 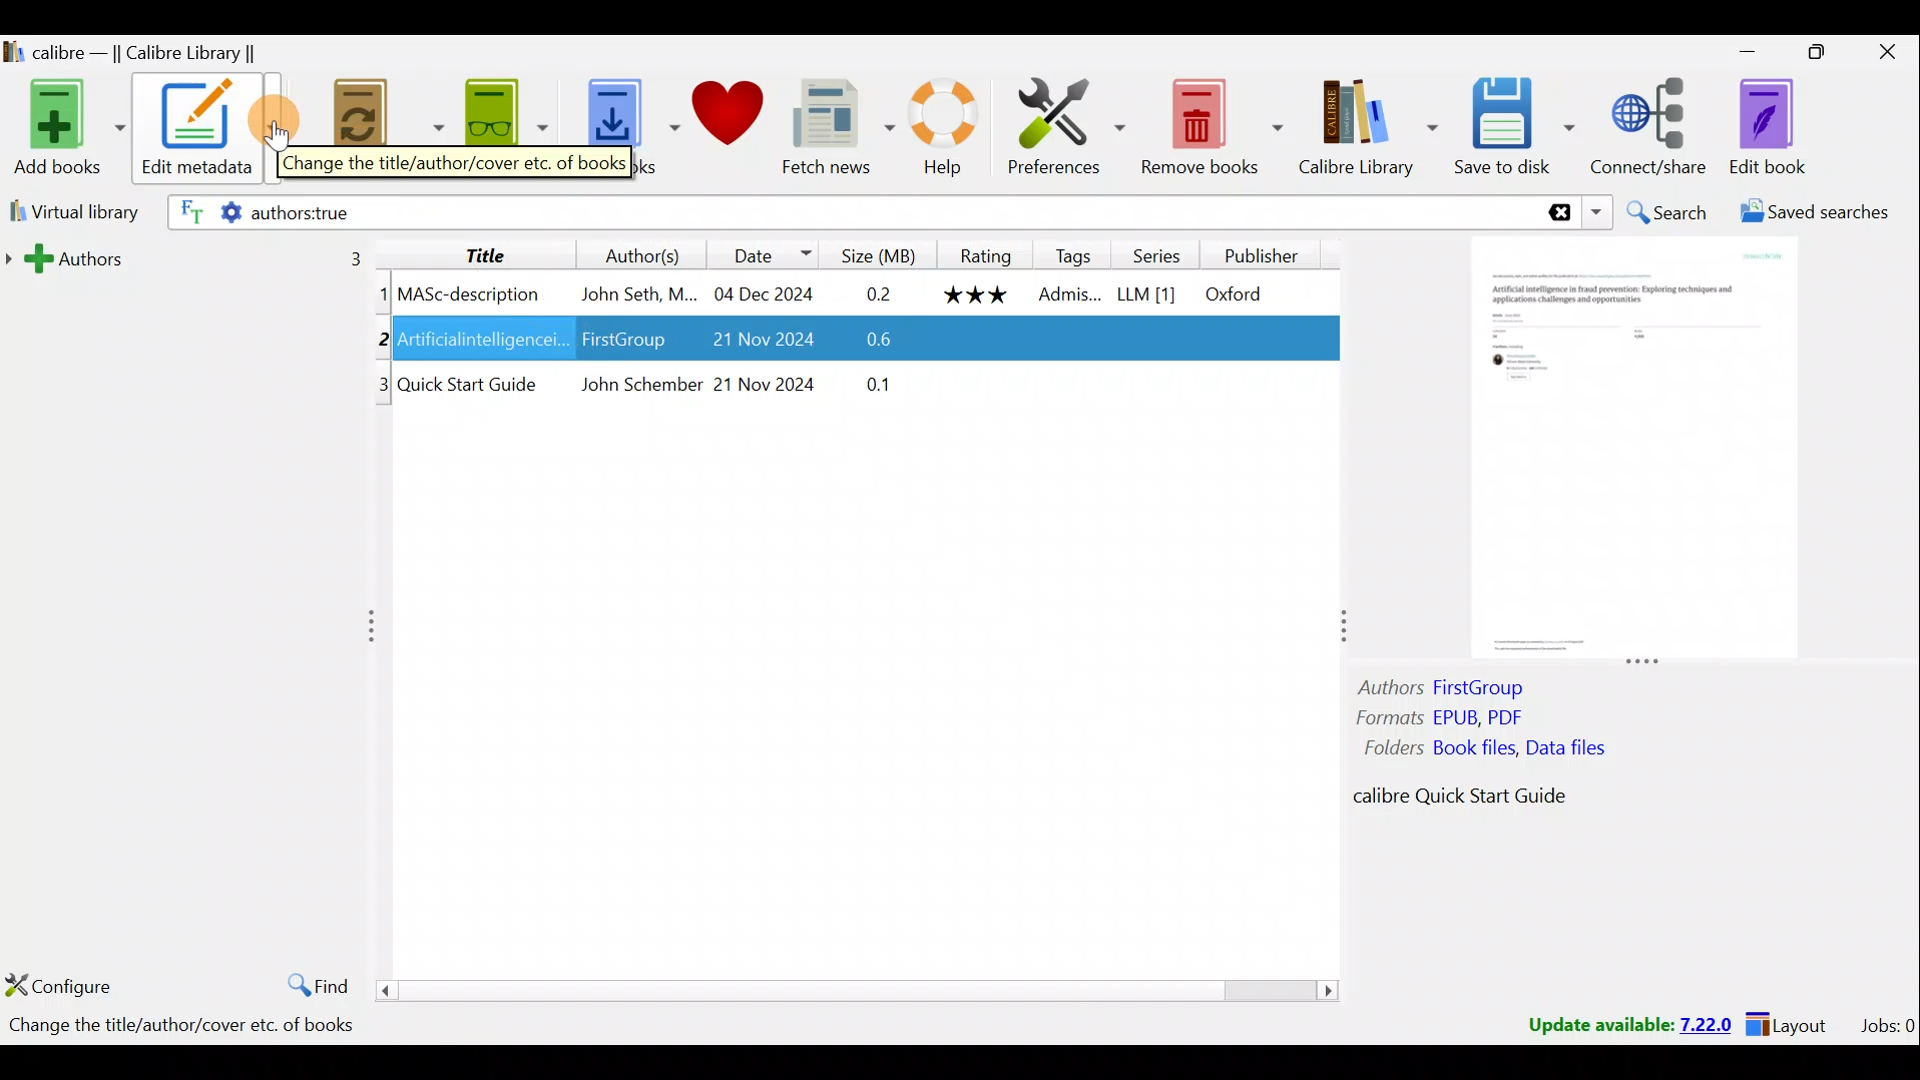 I want to click on Calibre library, so click(x=1360, y=127).